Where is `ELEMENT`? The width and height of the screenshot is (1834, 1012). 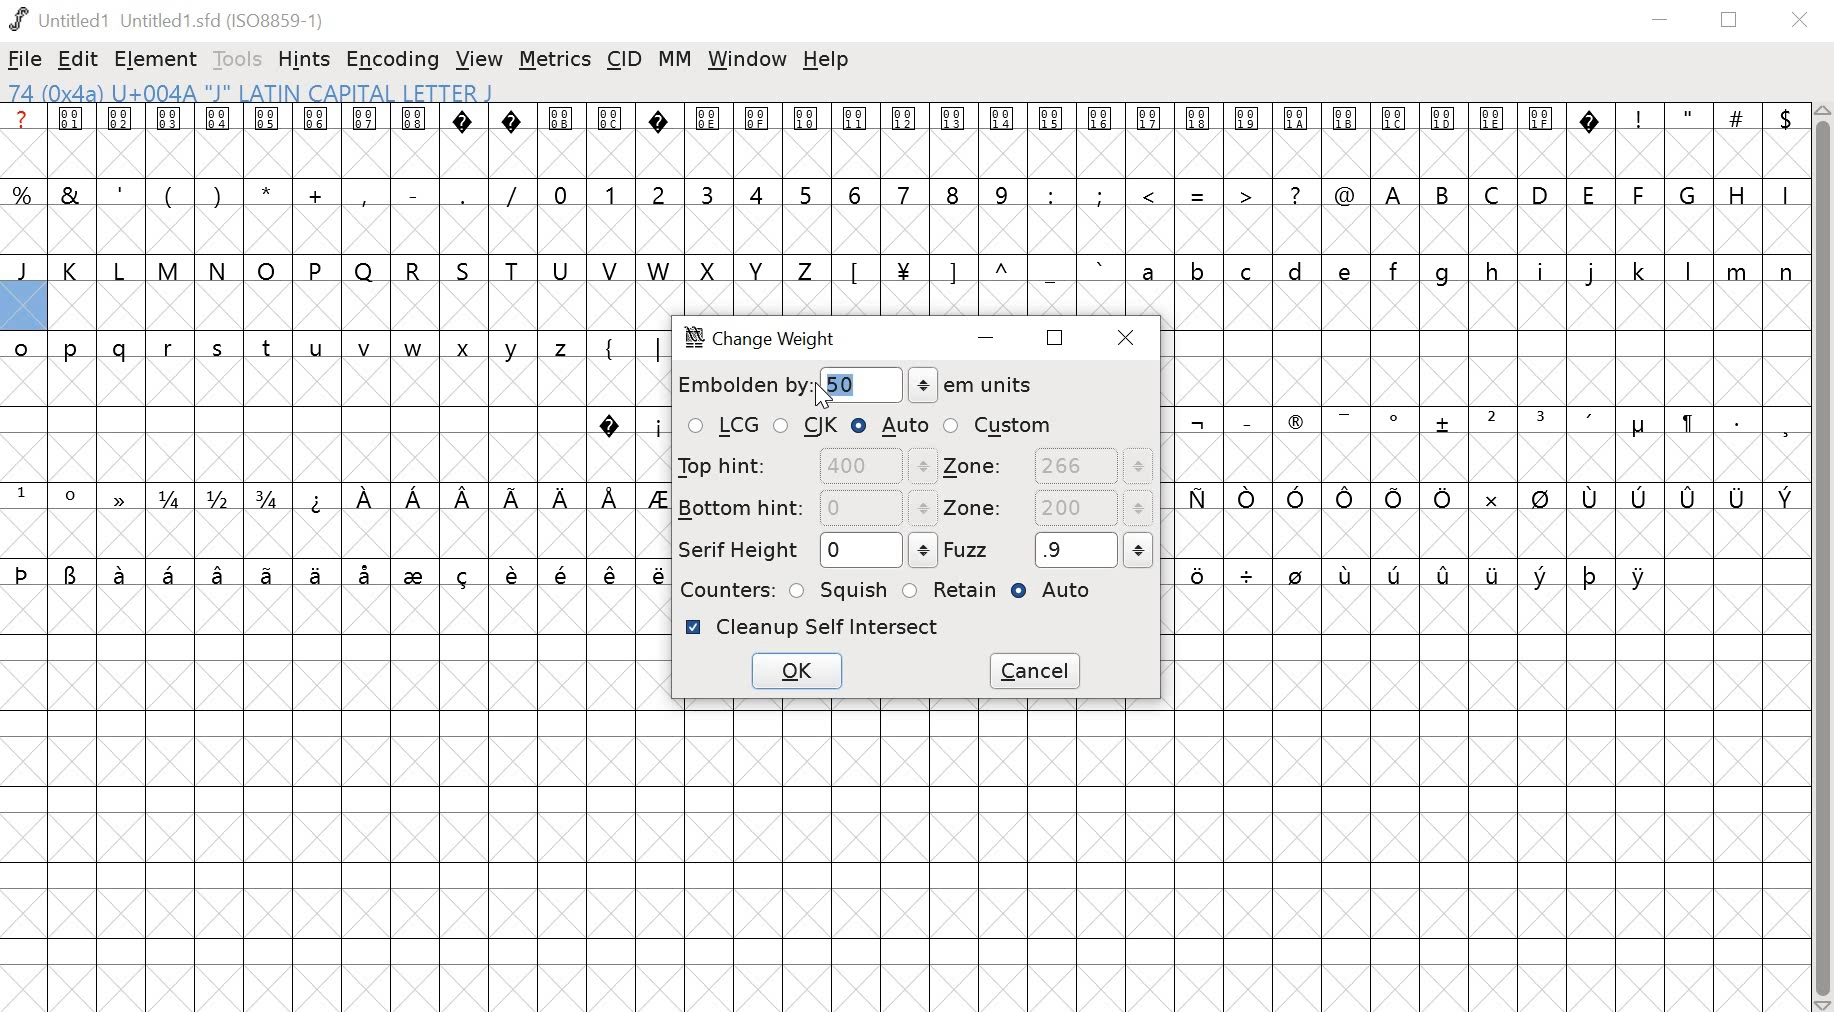 ELEMENT is located at coordinates (158, 60).